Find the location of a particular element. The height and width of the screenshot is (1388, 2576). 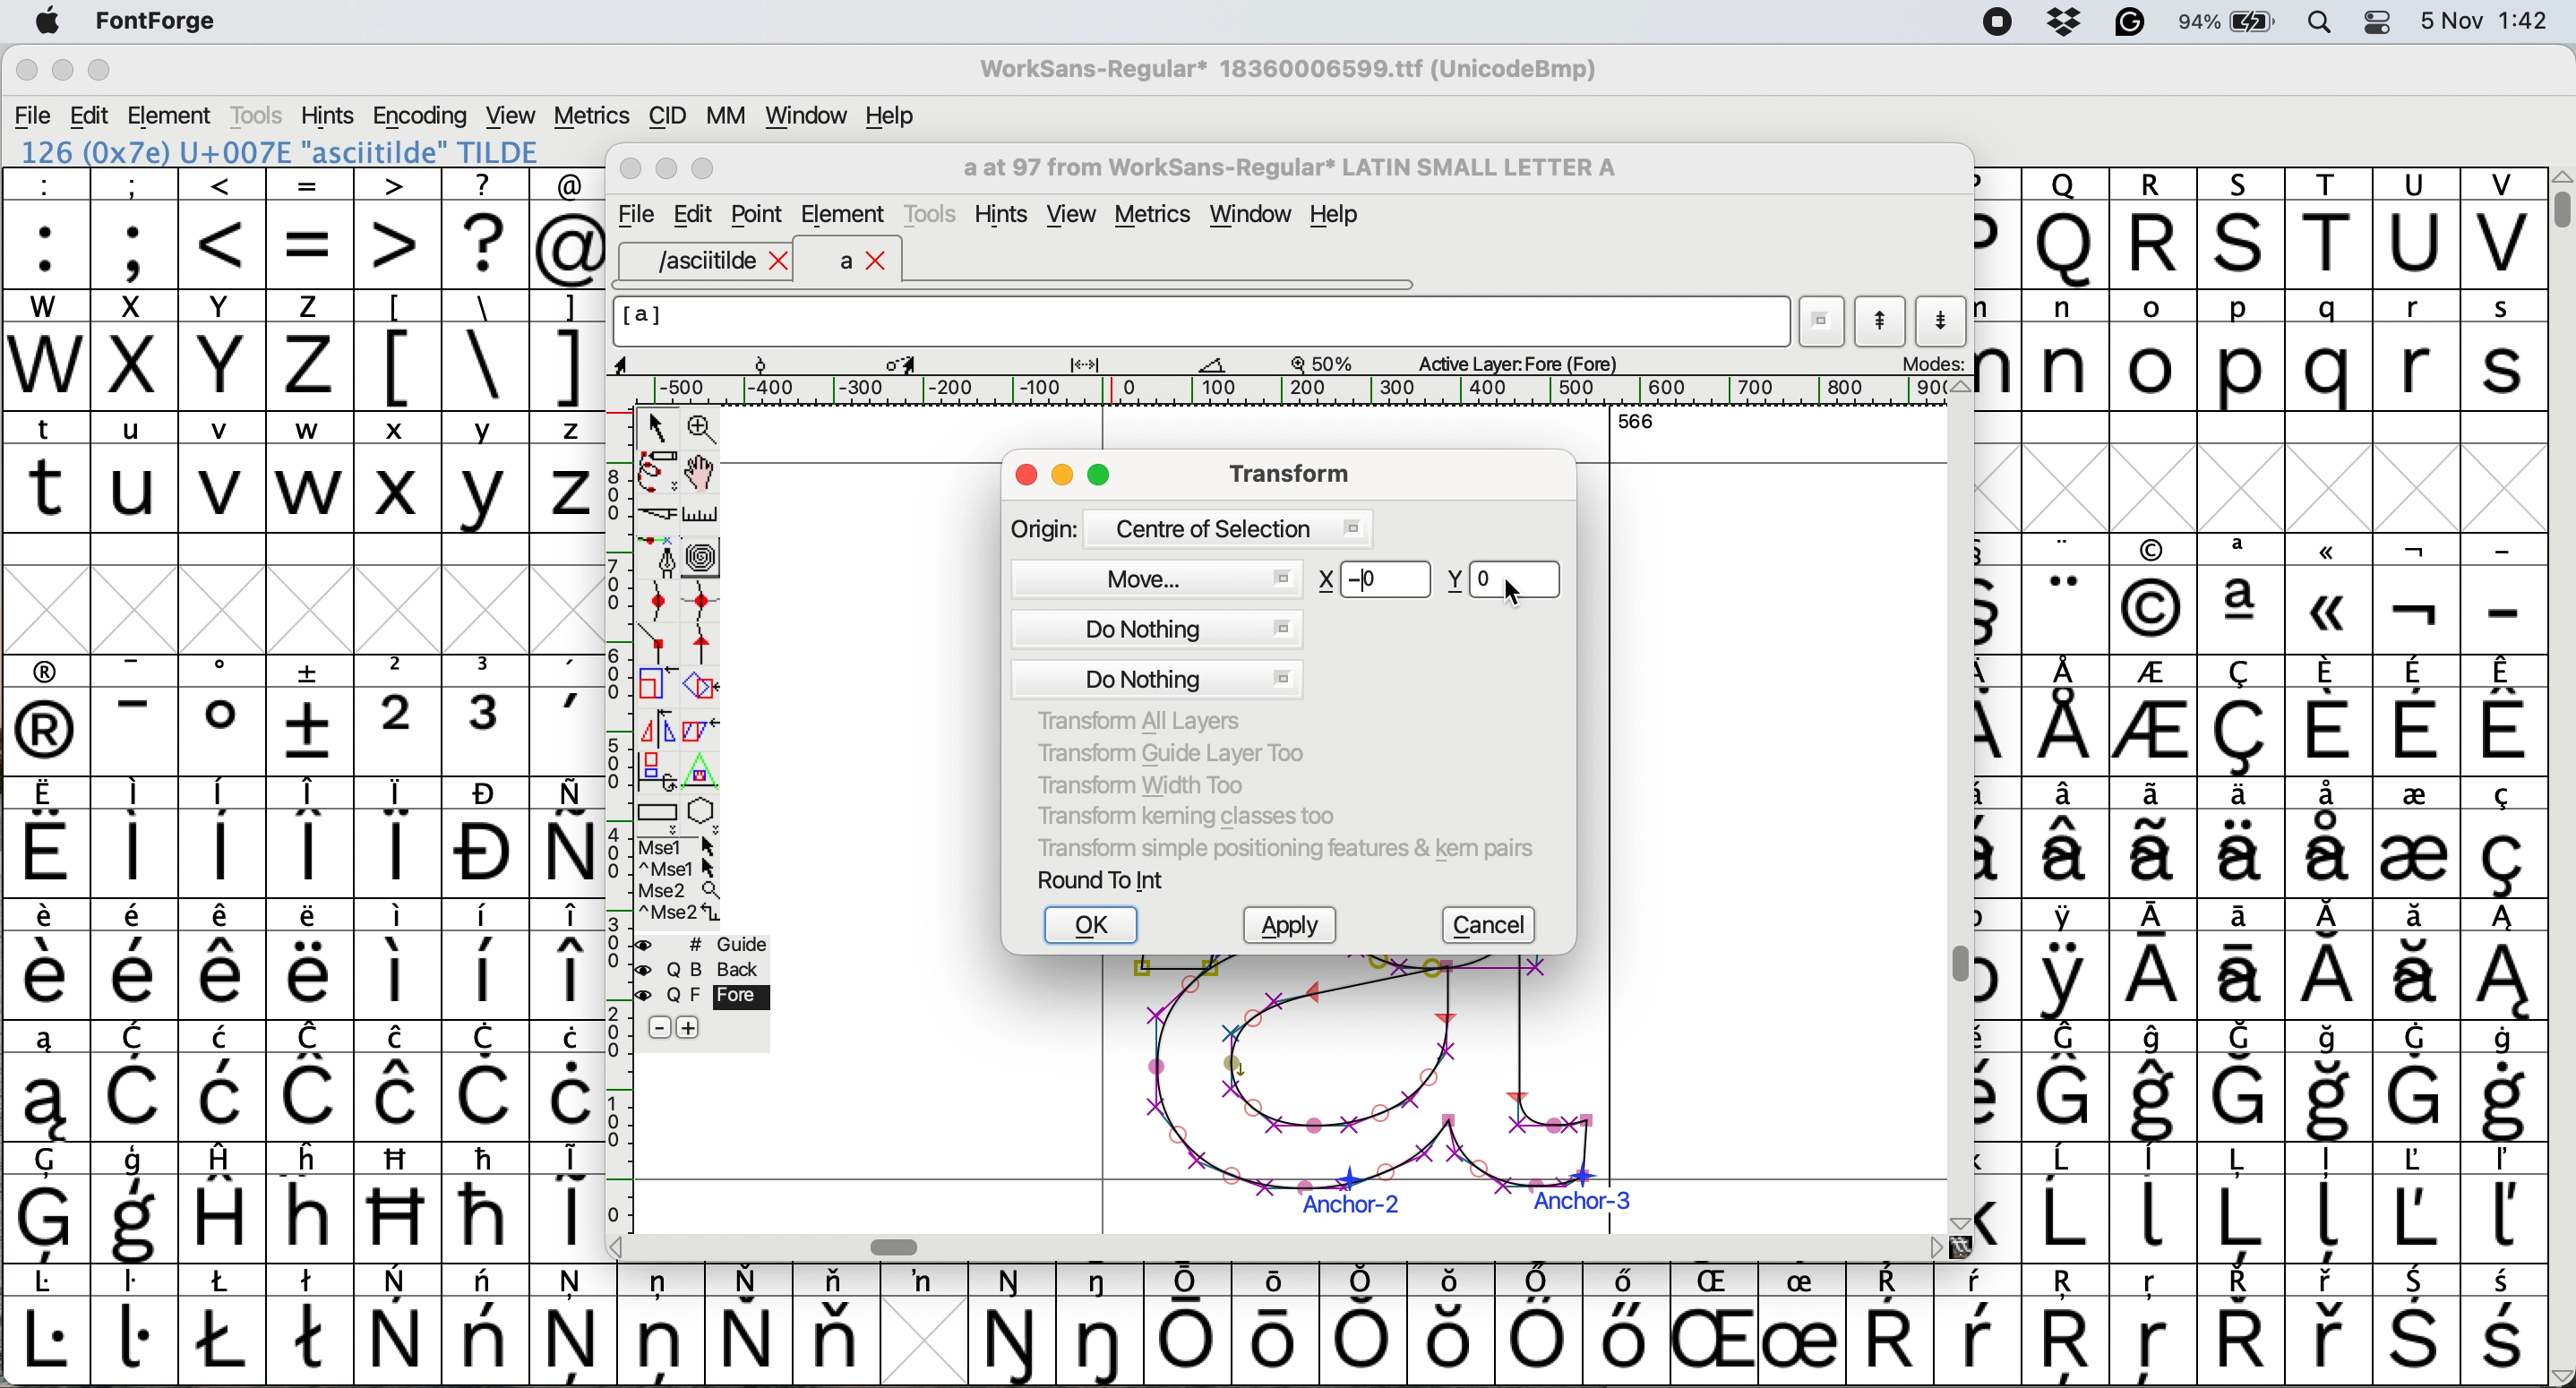

symbol is located at coordinates (836, 1323).